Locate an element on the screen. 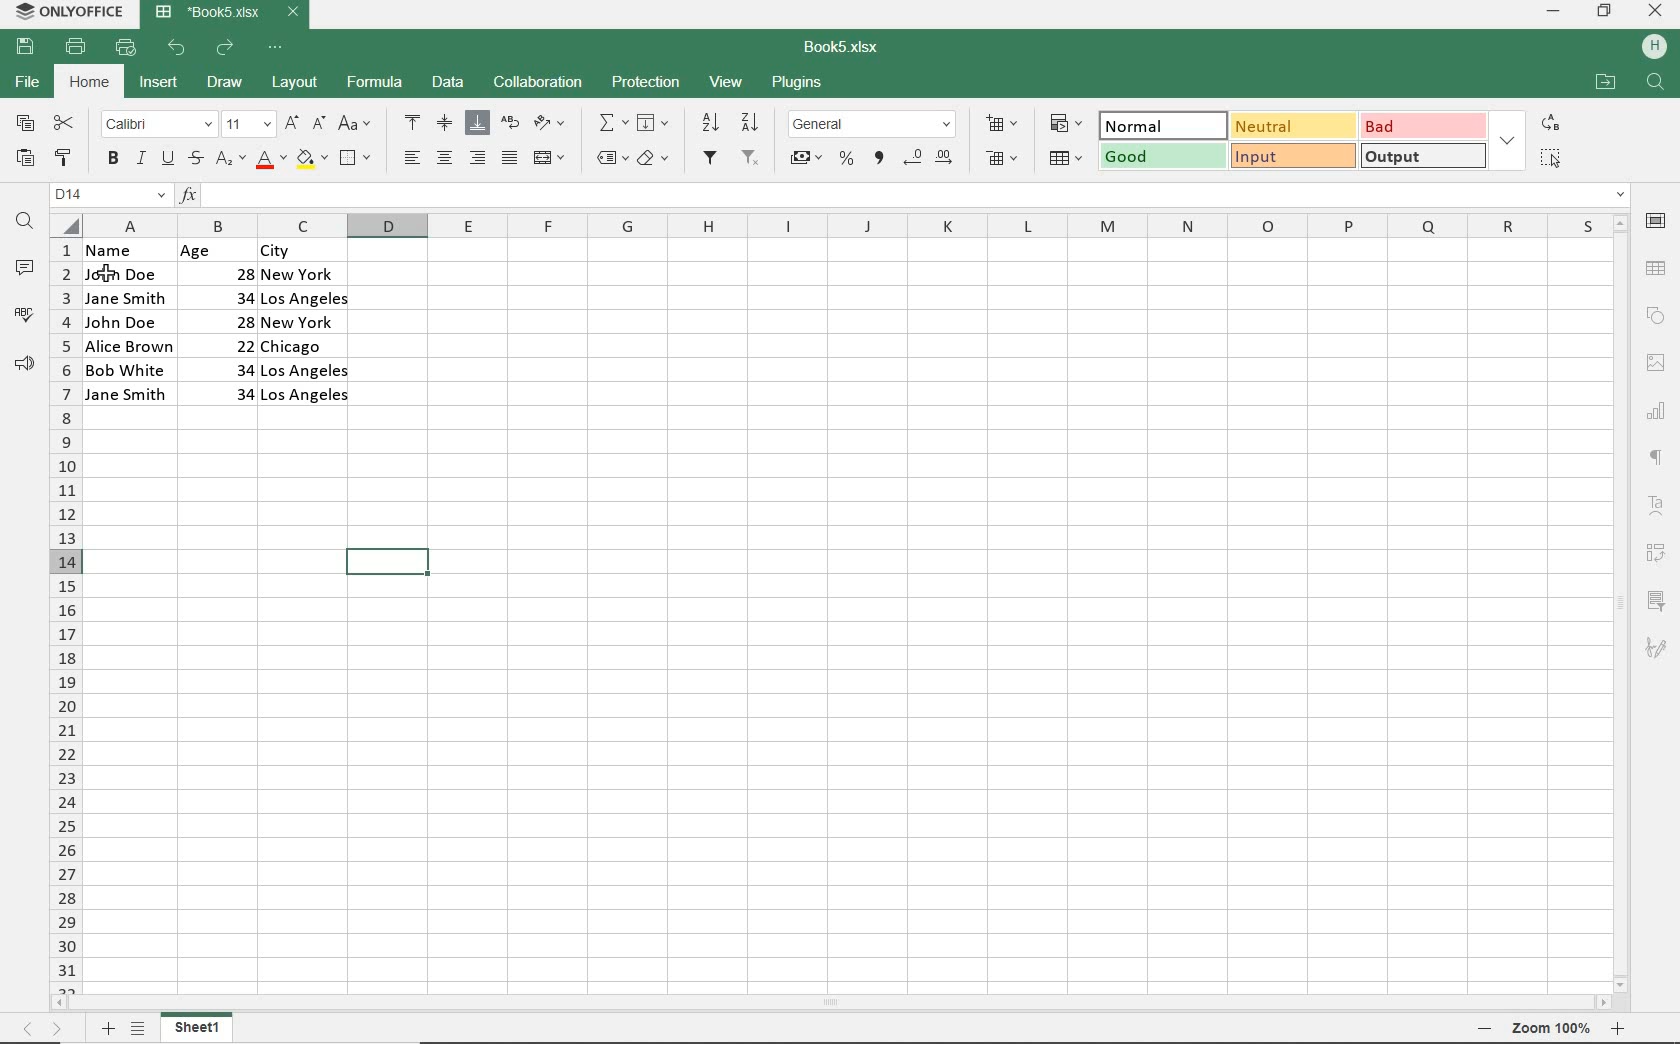 The image size is (1680, 1044). SIGNATURE is located at coordinates (1656, 647).